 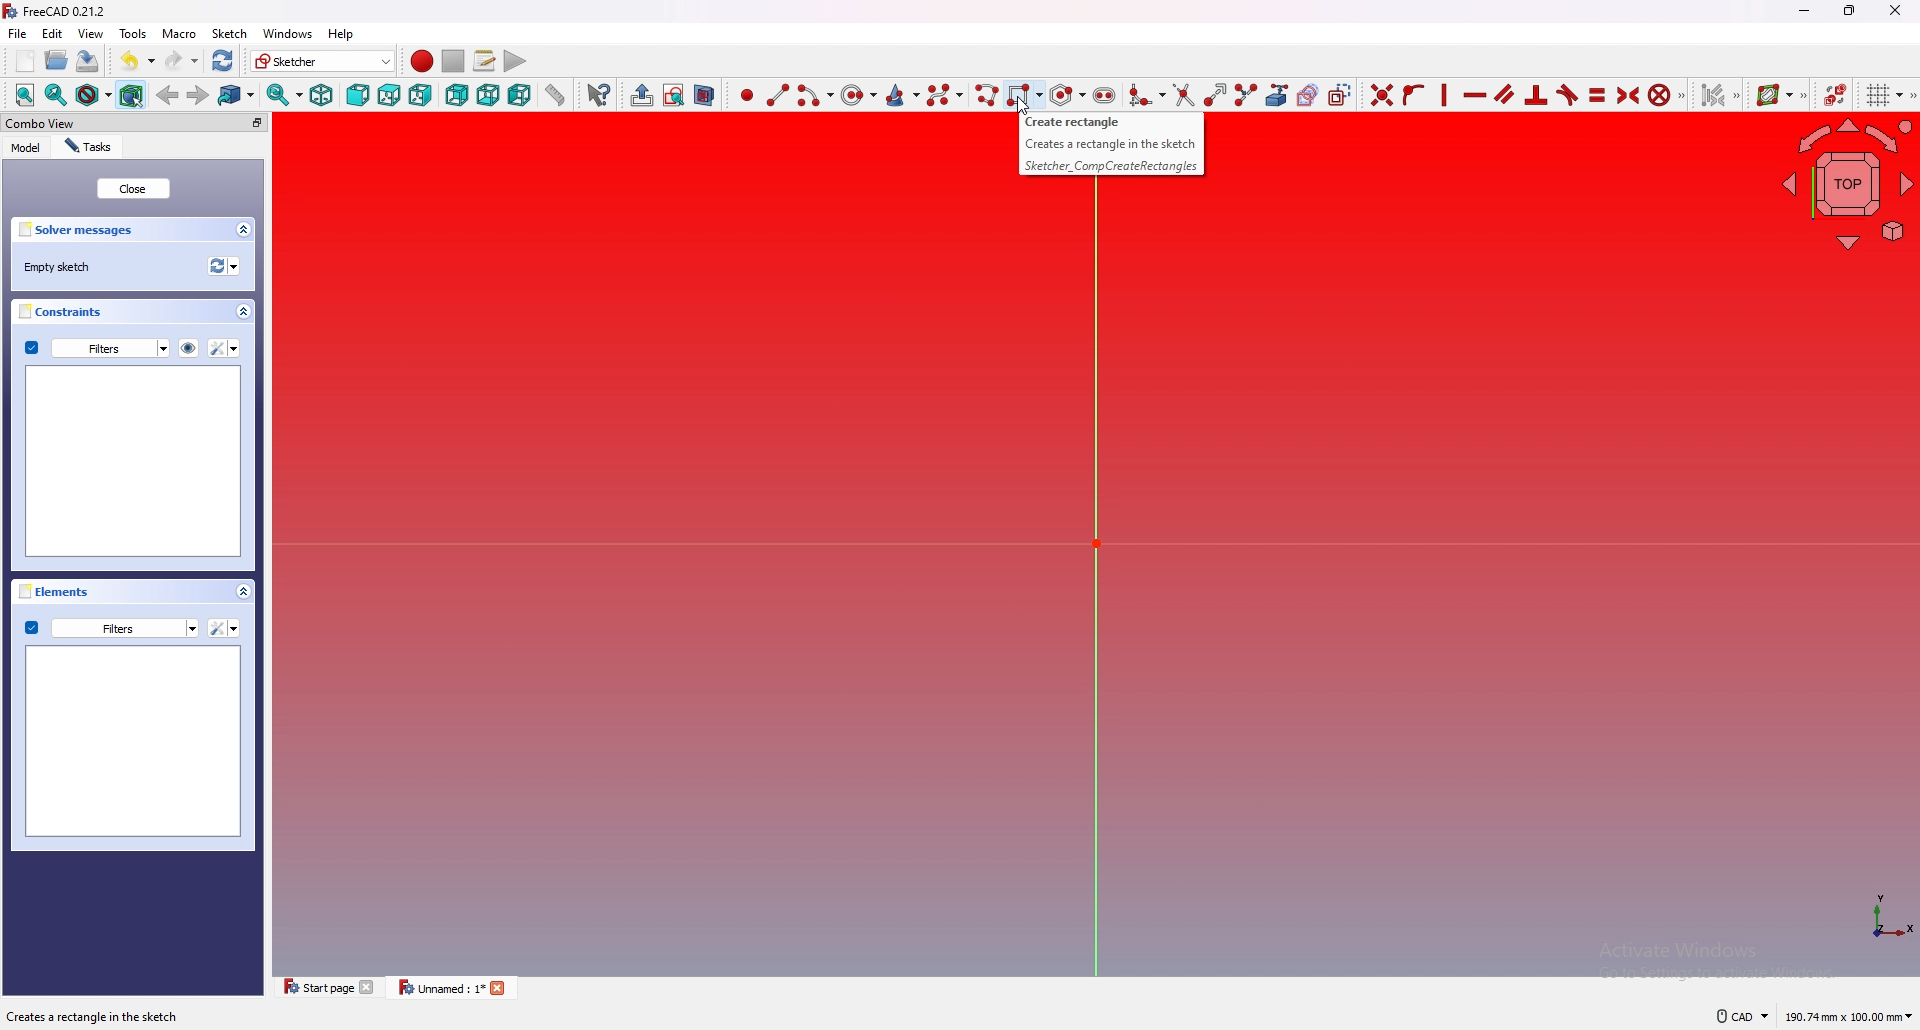 What do you see at coordinates (138, 60) in the screenshot?
I see `undo` at bounding box center [138, 60].